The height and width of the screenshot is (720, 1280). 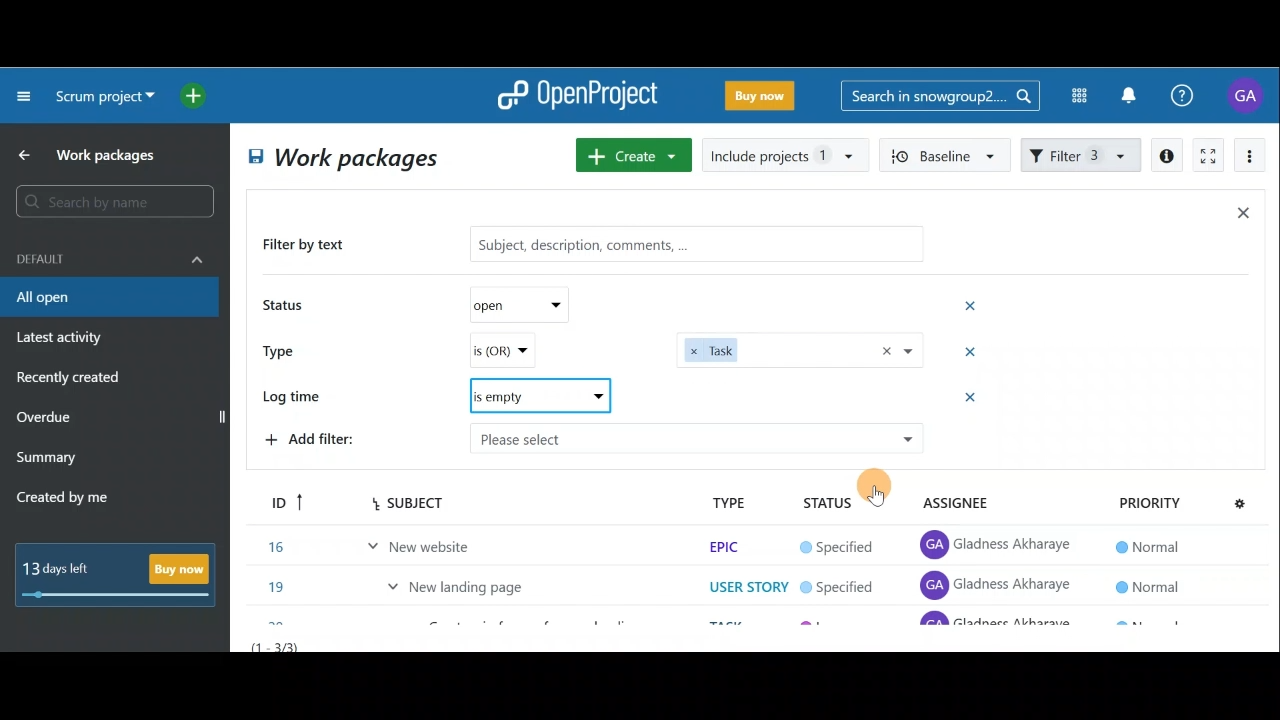 I want to click on All open, so click(x=340, y=160).